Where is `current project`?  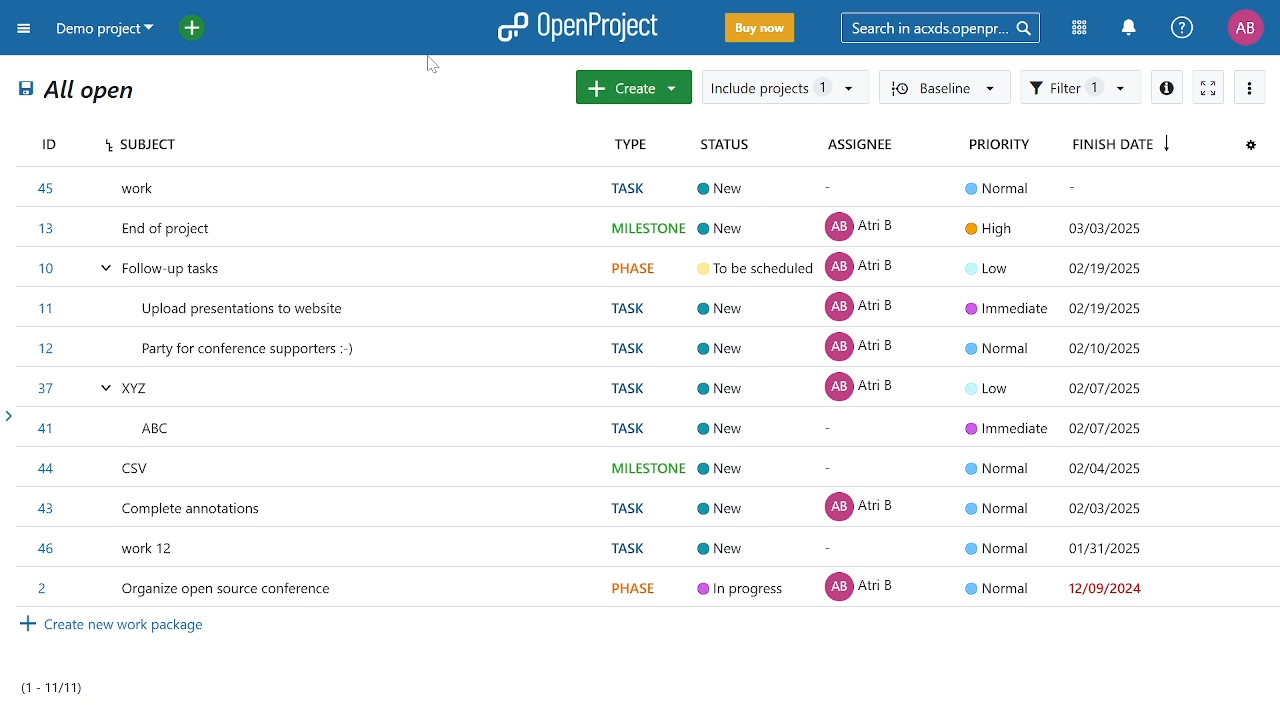
current project is located at coordinates (103, 30).